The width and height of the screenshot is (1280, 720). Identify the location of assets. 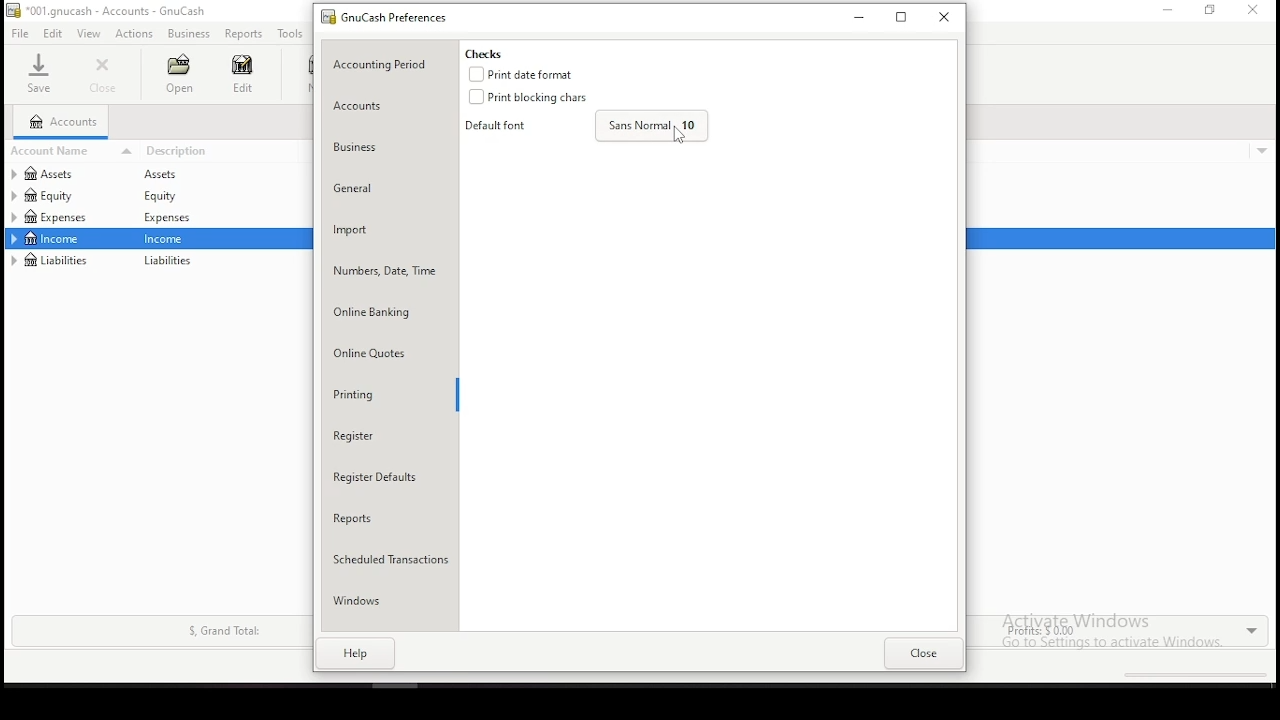
(66, 174).